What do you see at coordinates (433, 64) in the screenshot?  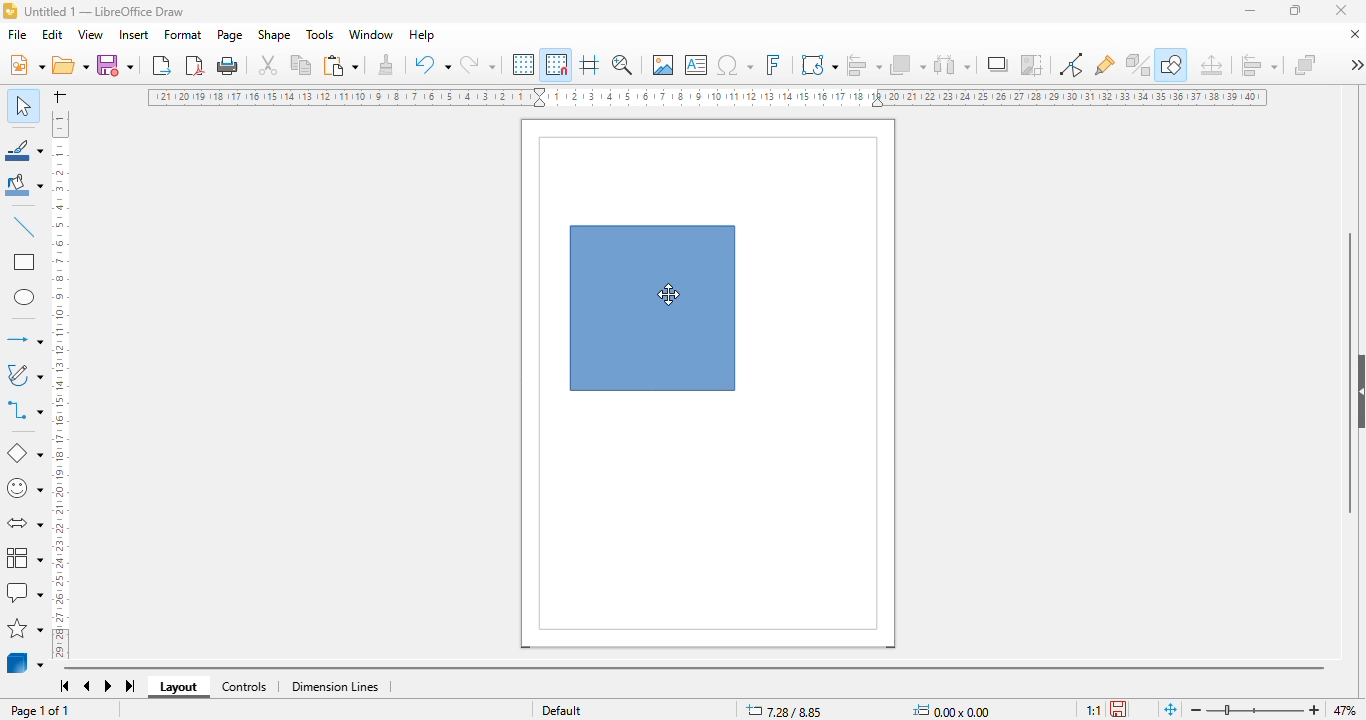 I see `undo` at bounding box center [433, 64].